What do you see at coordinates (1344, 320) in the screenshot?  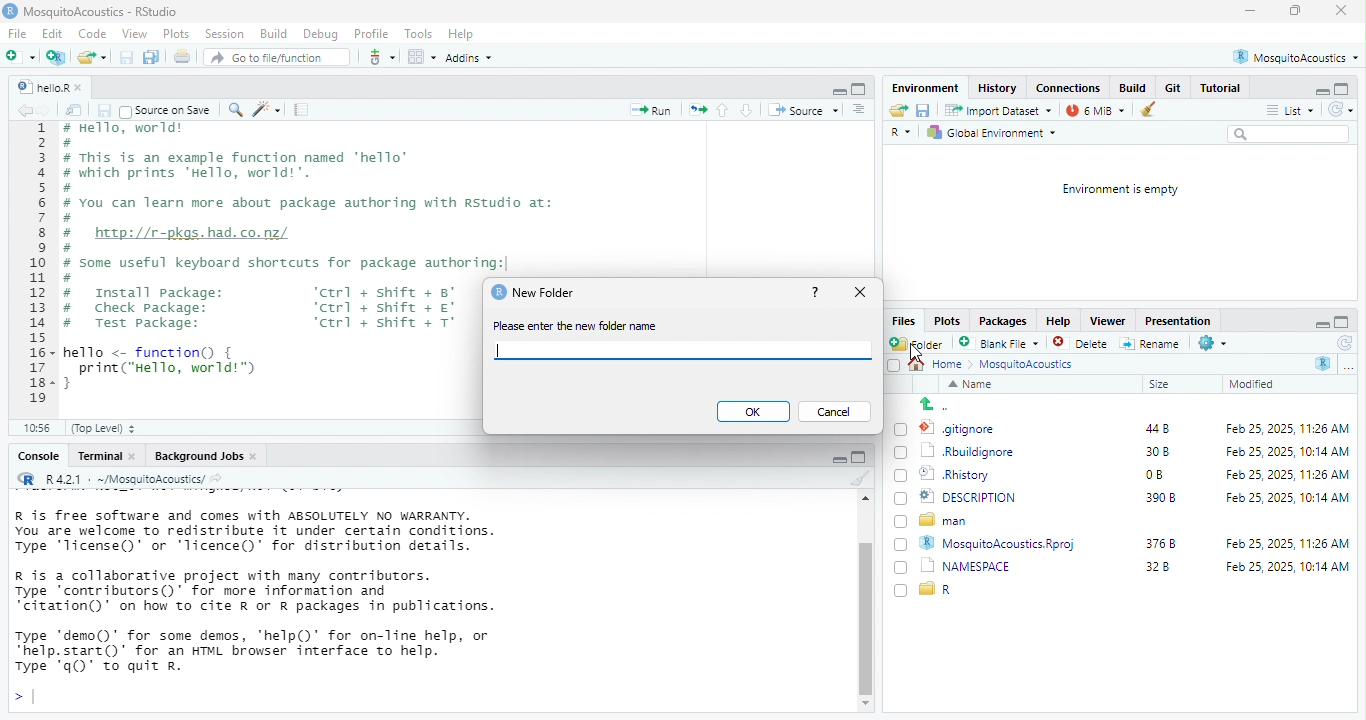 I see `hide console` at bounding box center [1344, 320].